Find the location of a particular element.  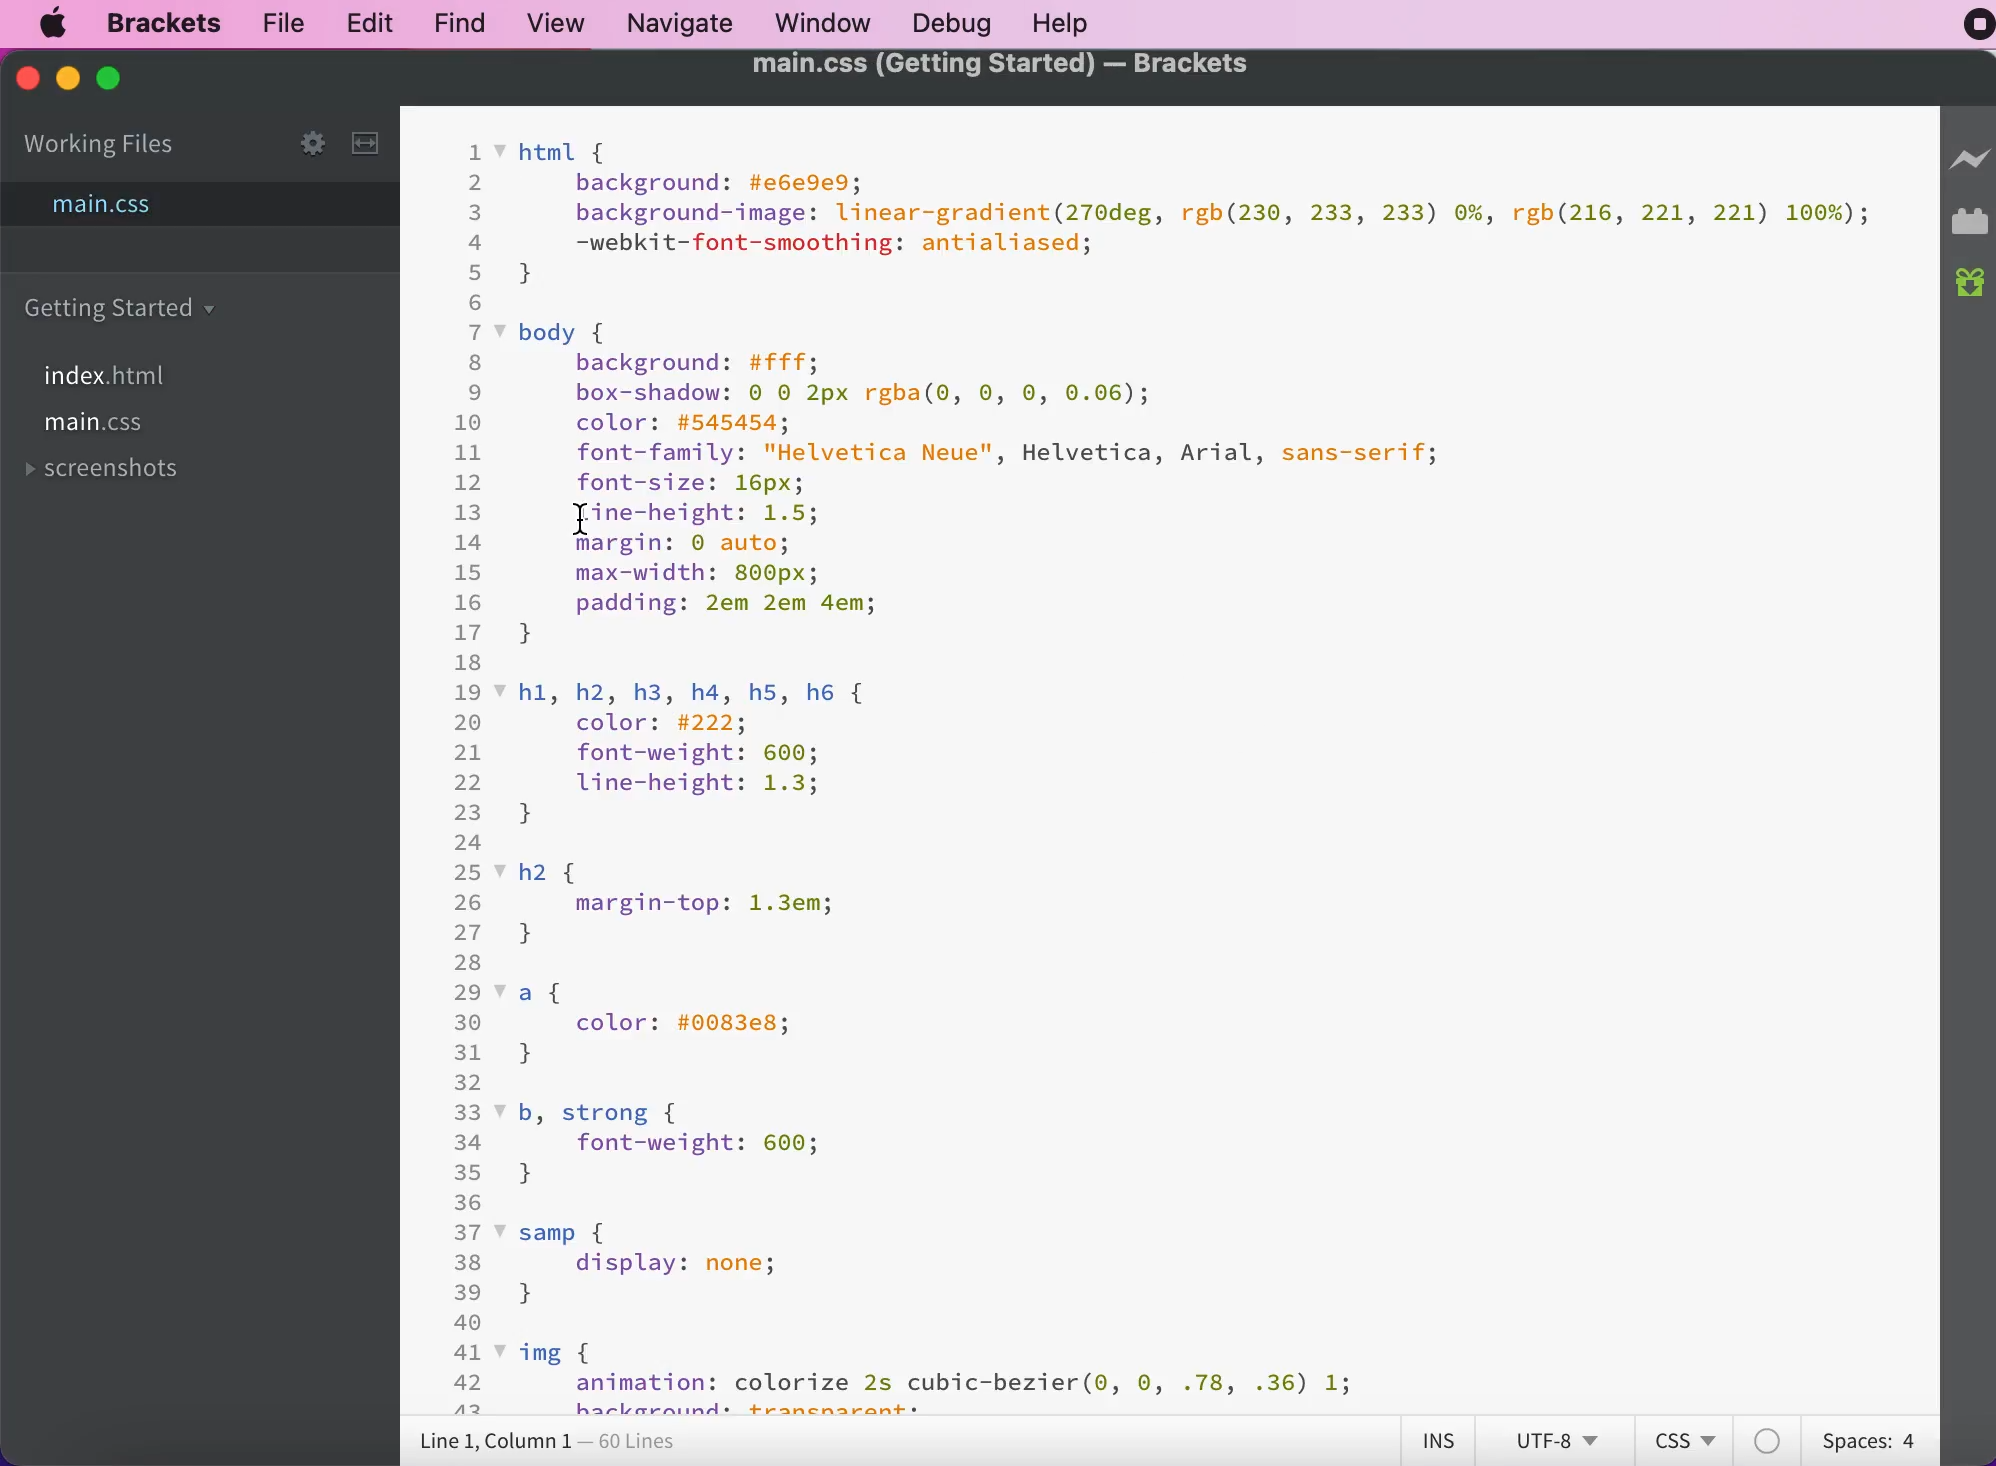

spaces: 4 is located at coordinates (1868, 1442).